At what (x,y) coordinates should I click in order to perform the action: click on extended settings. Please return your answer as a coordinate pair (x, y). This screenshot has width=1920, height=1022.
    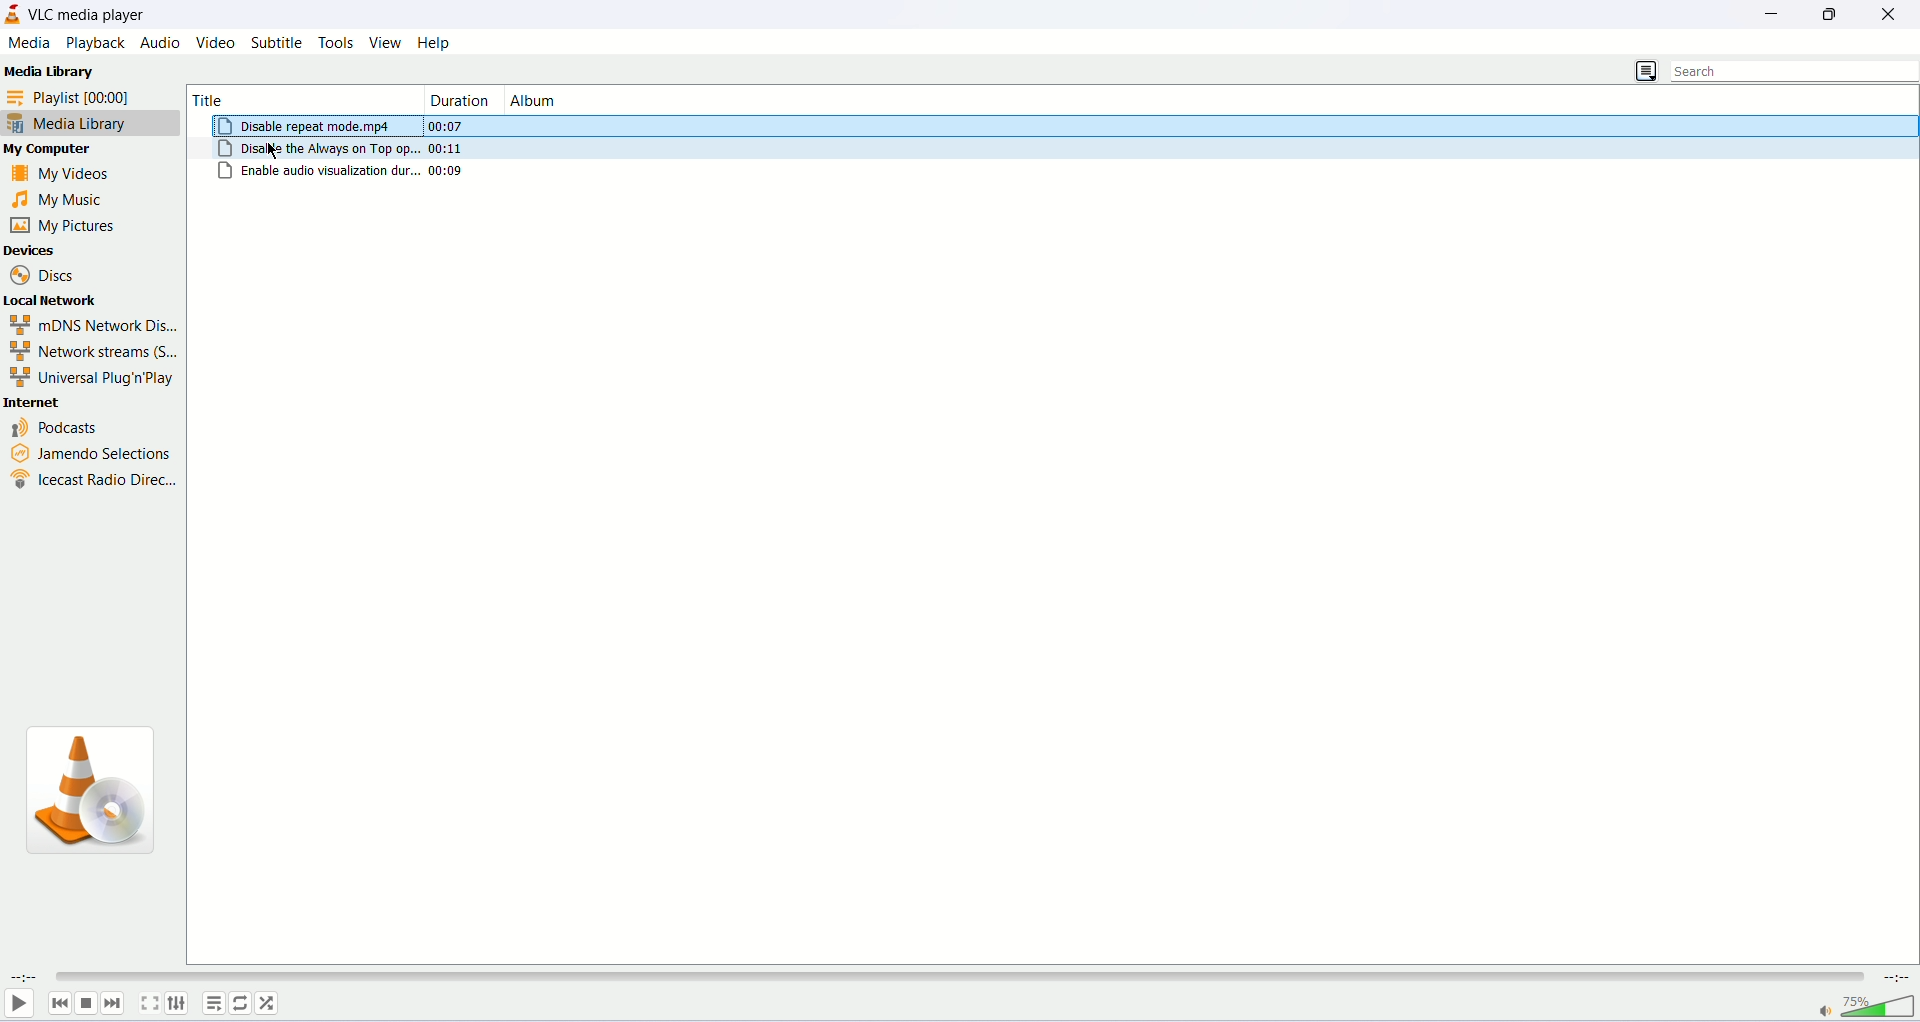
    Looking at the image, I should click on (177, 1003).